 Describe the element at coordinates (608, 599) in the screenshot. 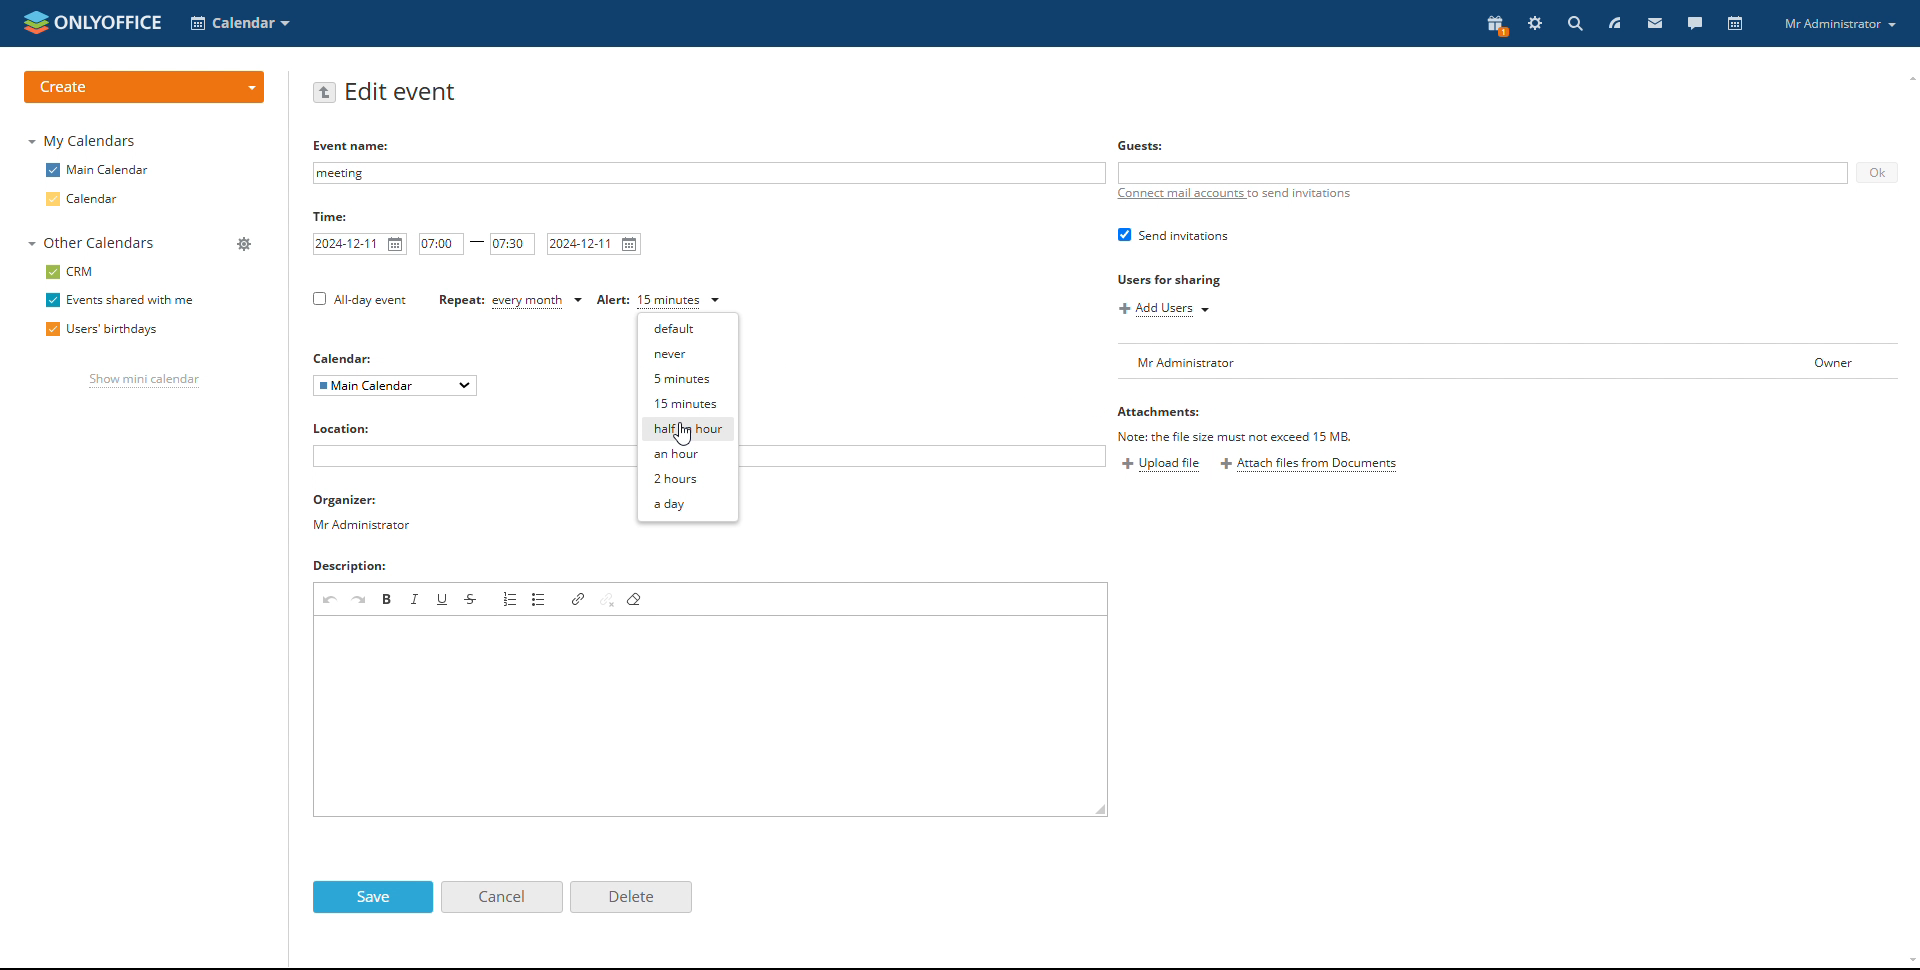

I see `unlink` at that location.